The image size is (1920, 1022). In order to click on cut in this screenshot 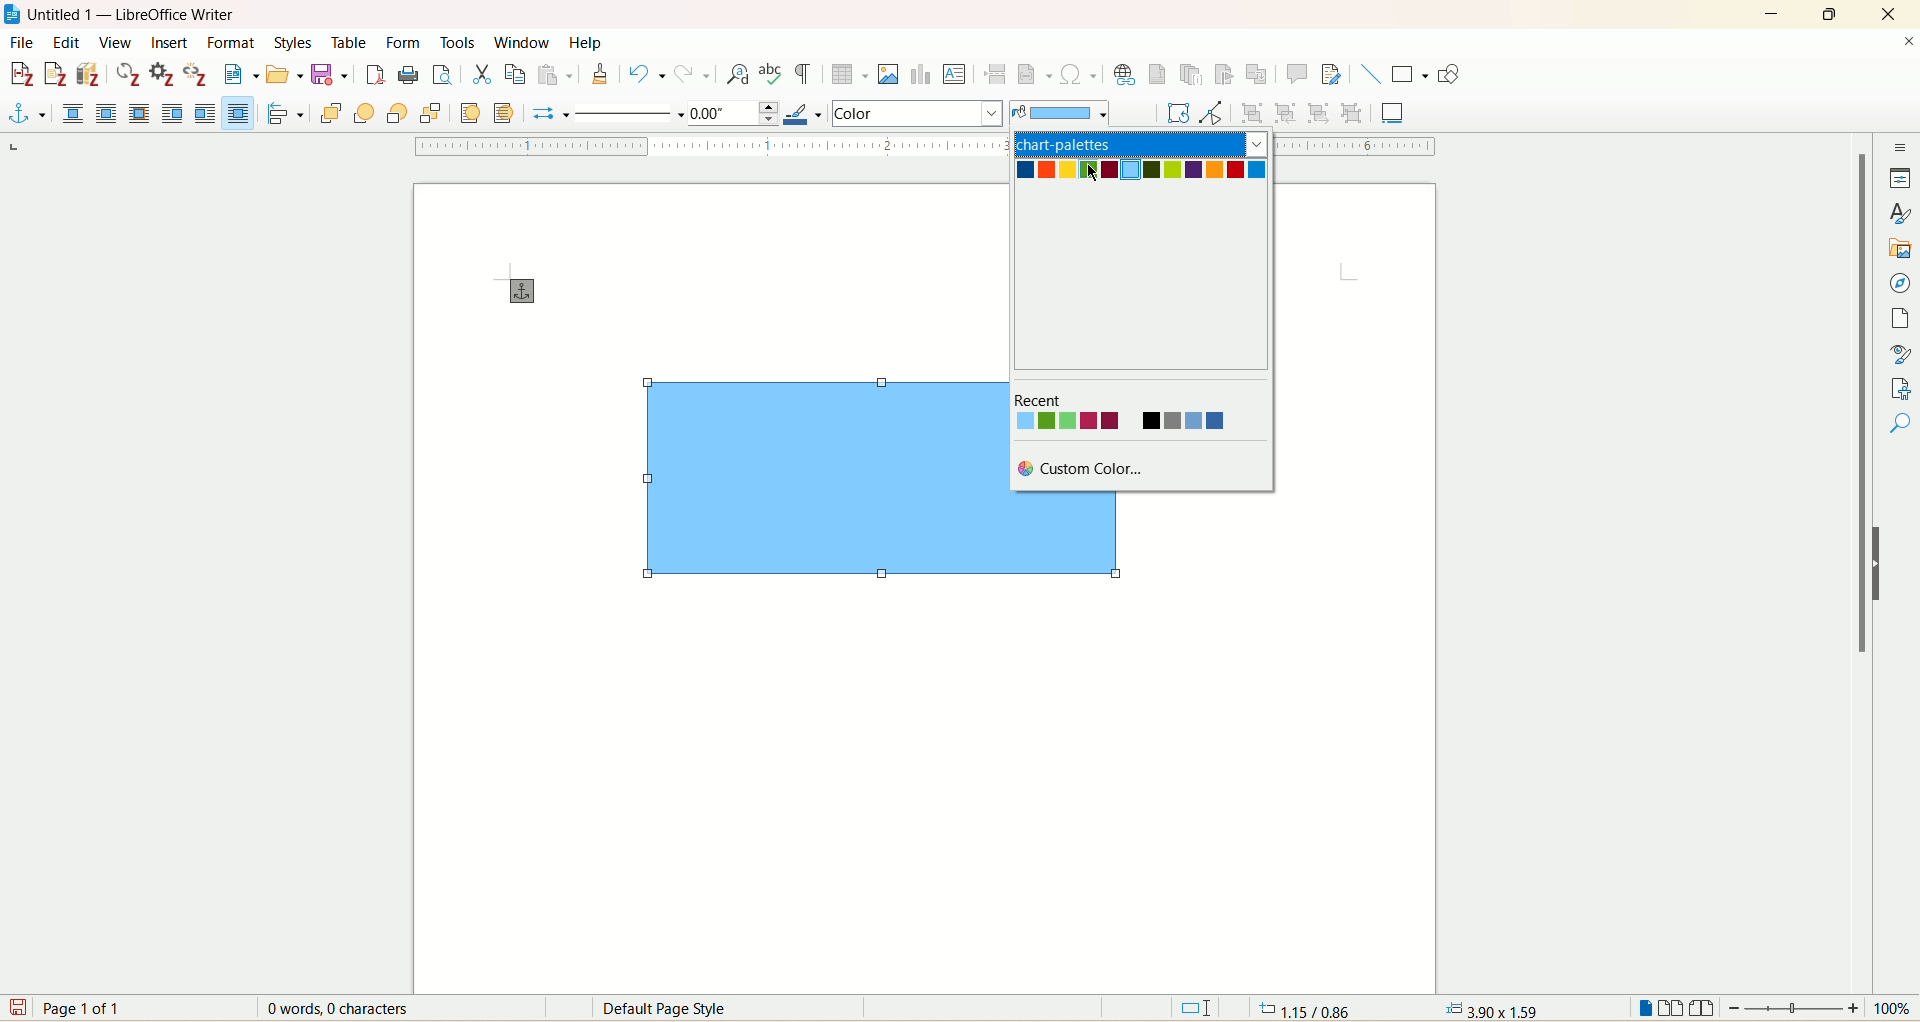, I will do `click(481, 72)`.